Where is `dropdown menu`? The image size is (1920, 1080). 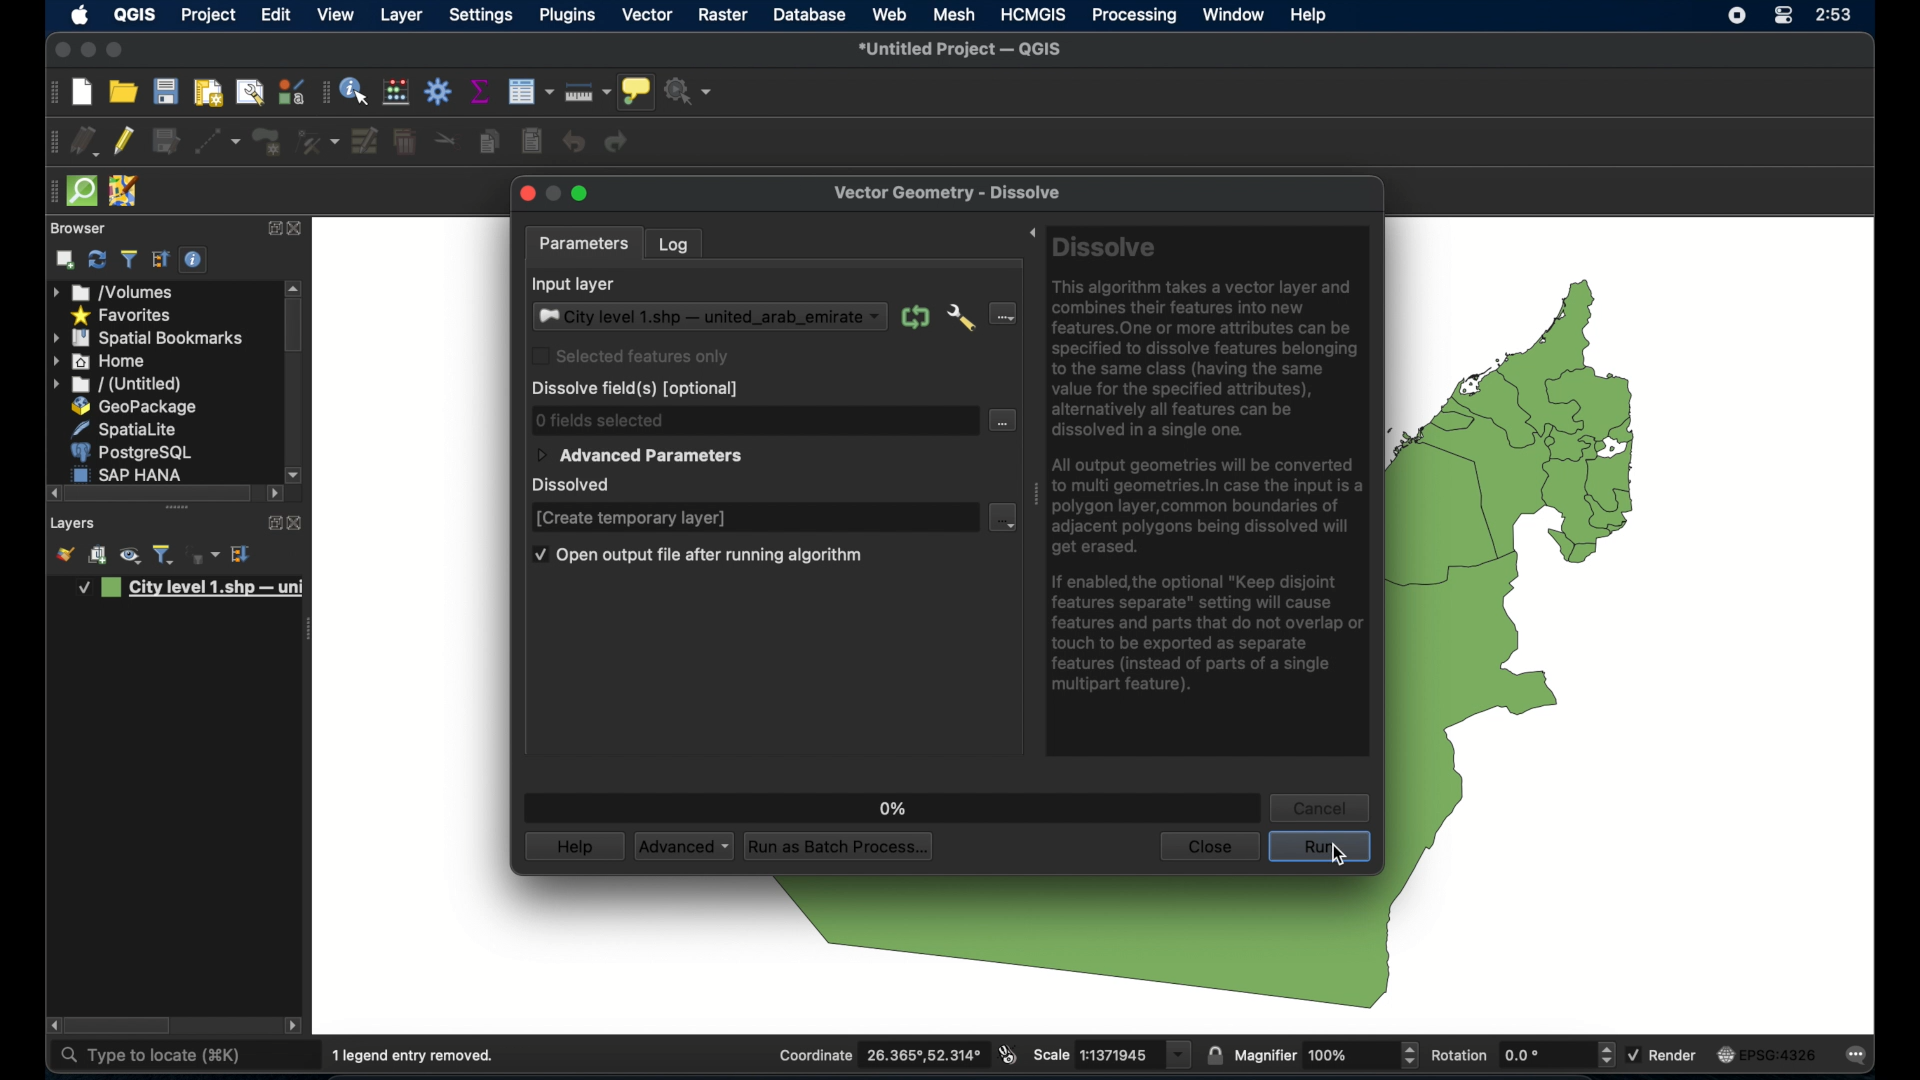 dropdown menu is located at coordinates (1001, 516).